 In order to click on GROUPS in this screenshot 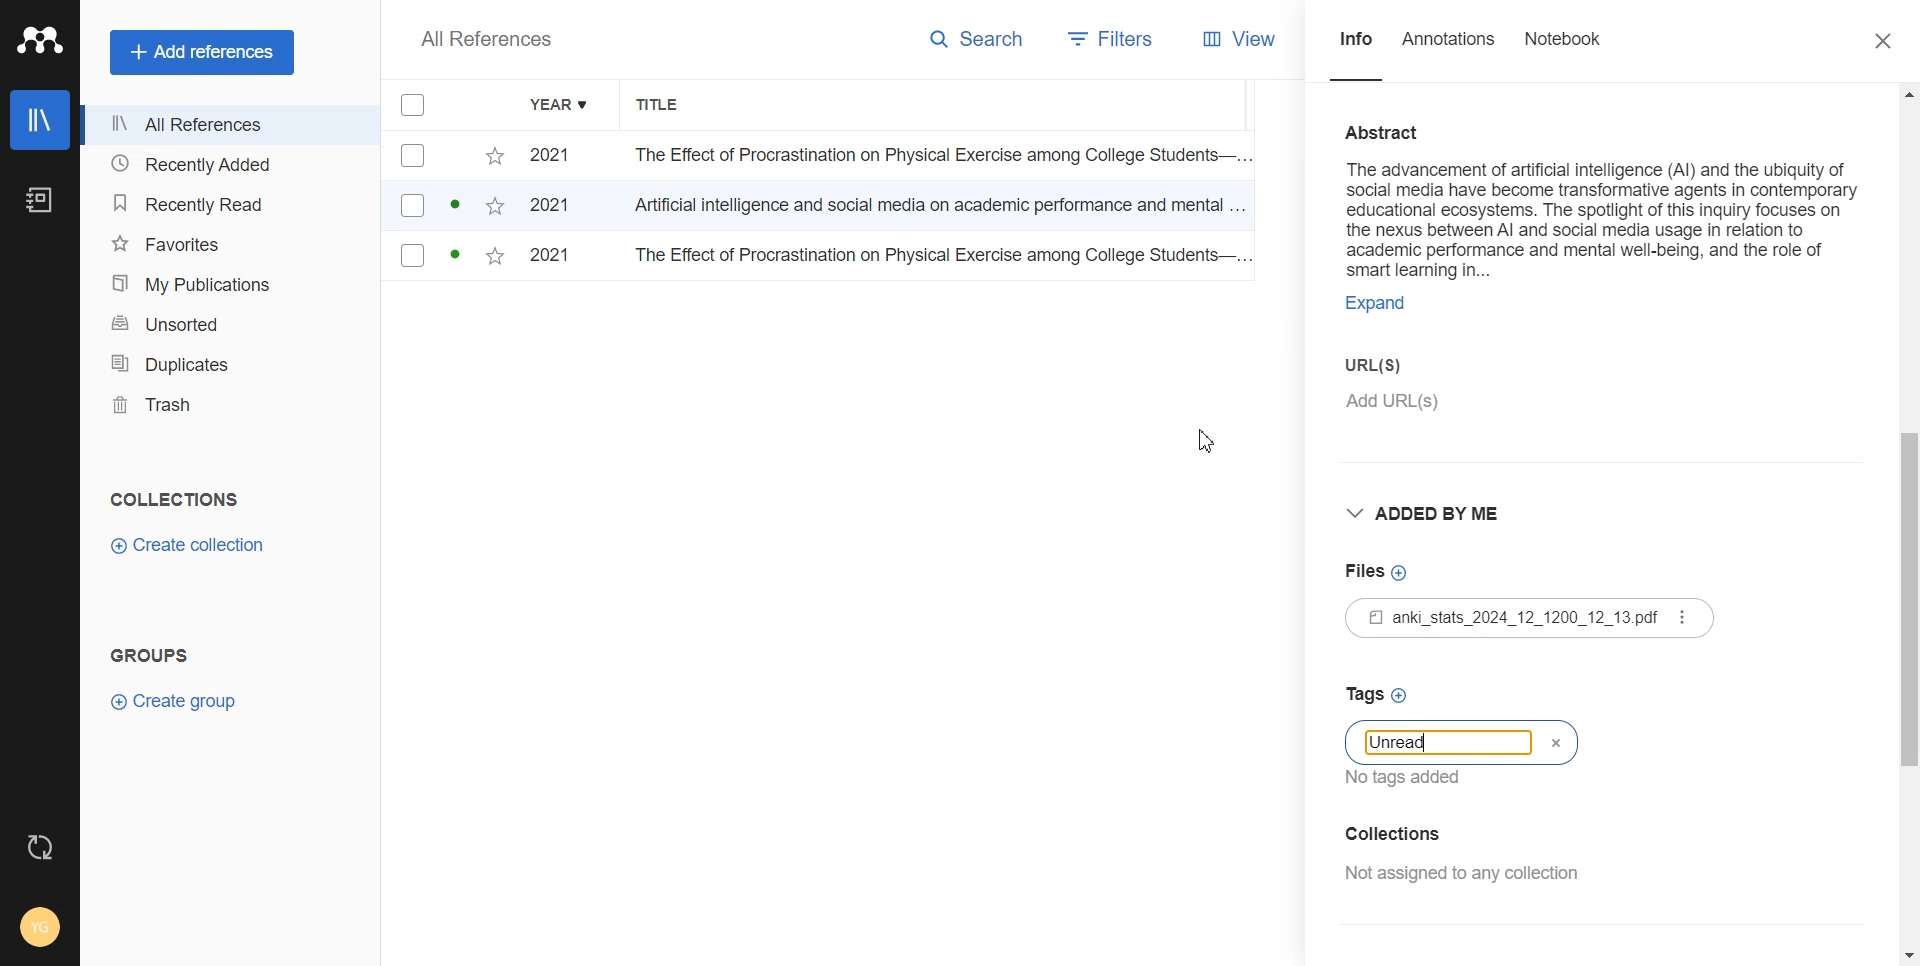, I will do `click(148, 653)`.